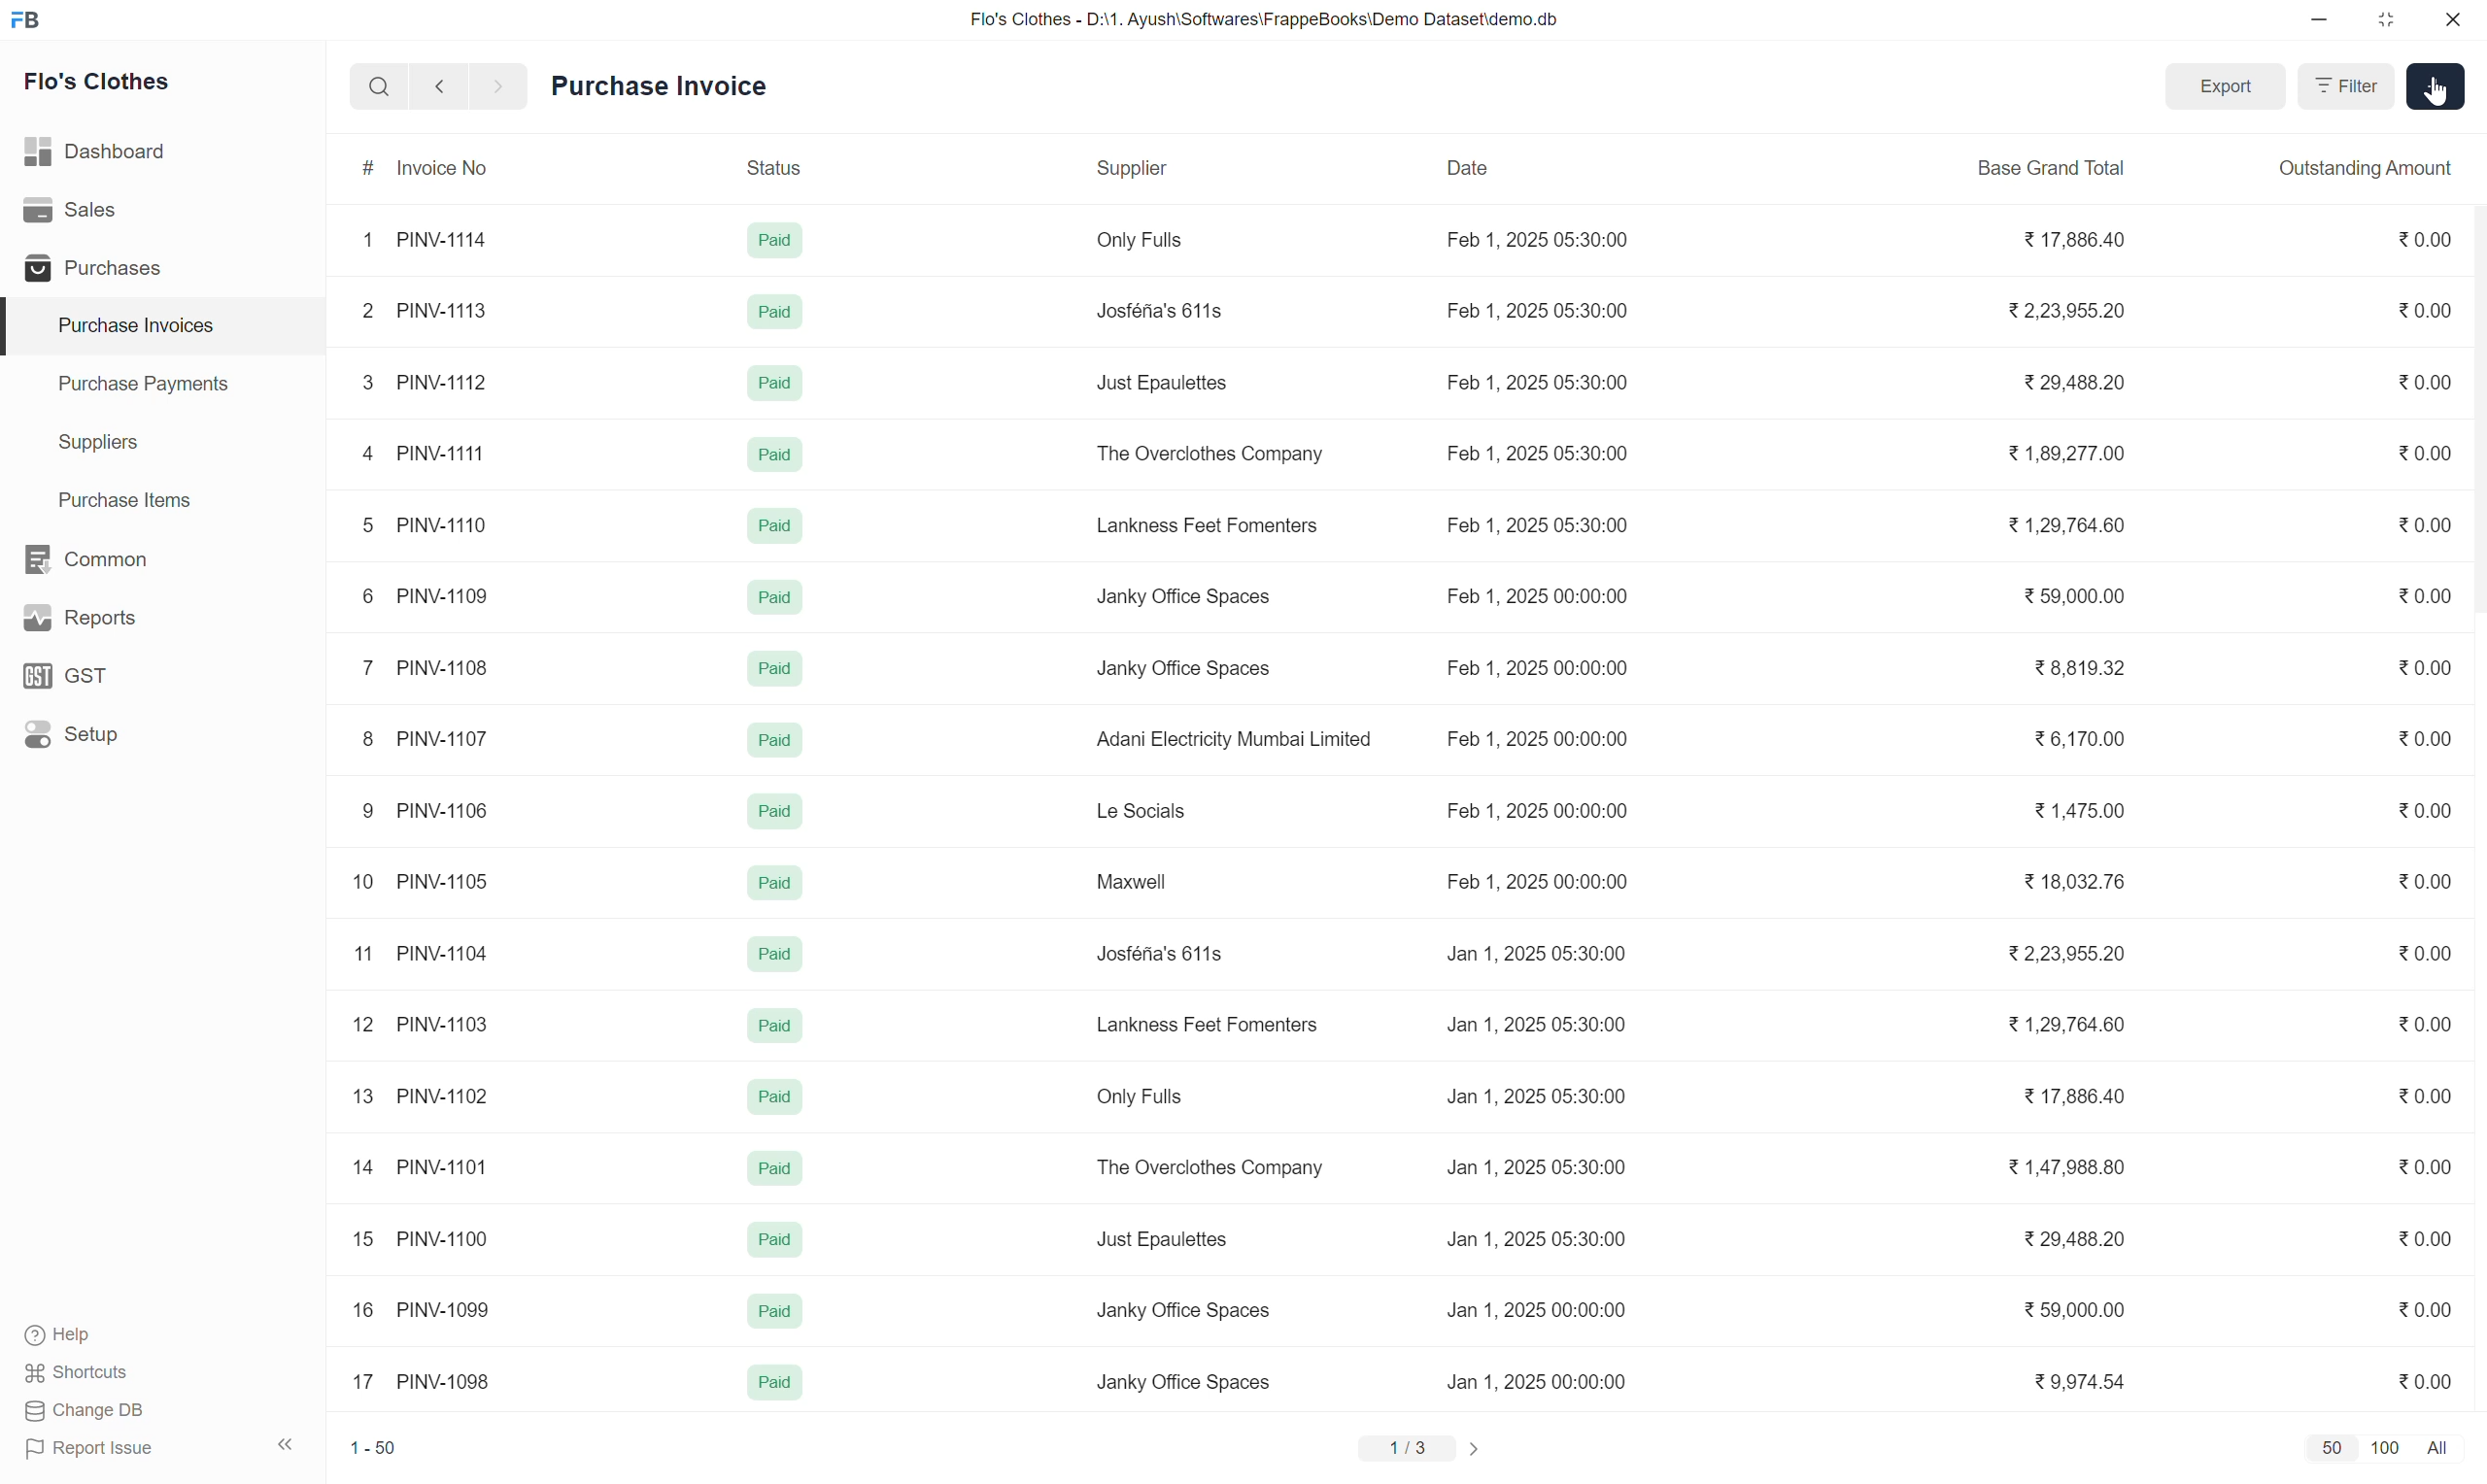  What do you see at coordinates (2346, 86) in the screenshot?
I see `Filter` at bounding box center [2346, 86].